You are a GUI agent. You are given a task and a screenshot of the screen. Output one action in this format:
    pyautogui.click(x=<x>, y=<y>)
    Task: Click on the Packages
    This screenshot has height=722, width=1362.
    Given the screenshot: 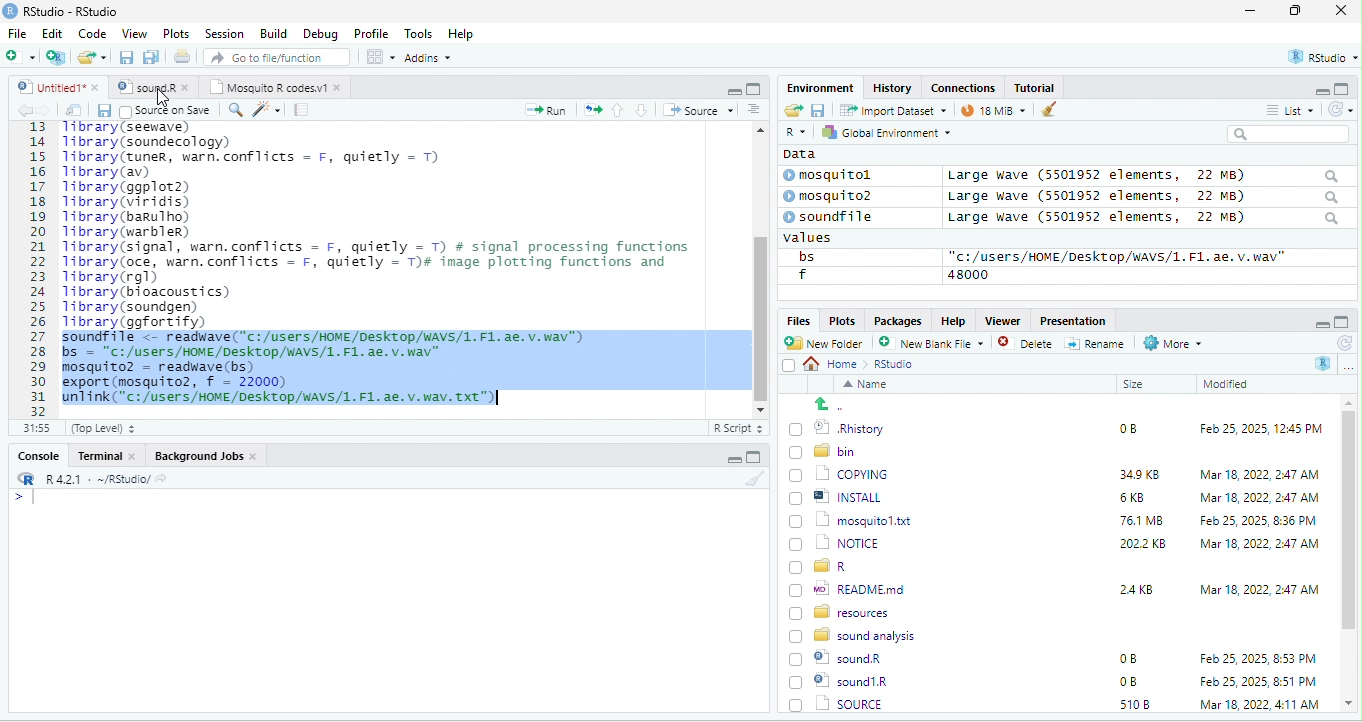 What is the action you would take?
    pyautogui.click(x=901, y=320)
    